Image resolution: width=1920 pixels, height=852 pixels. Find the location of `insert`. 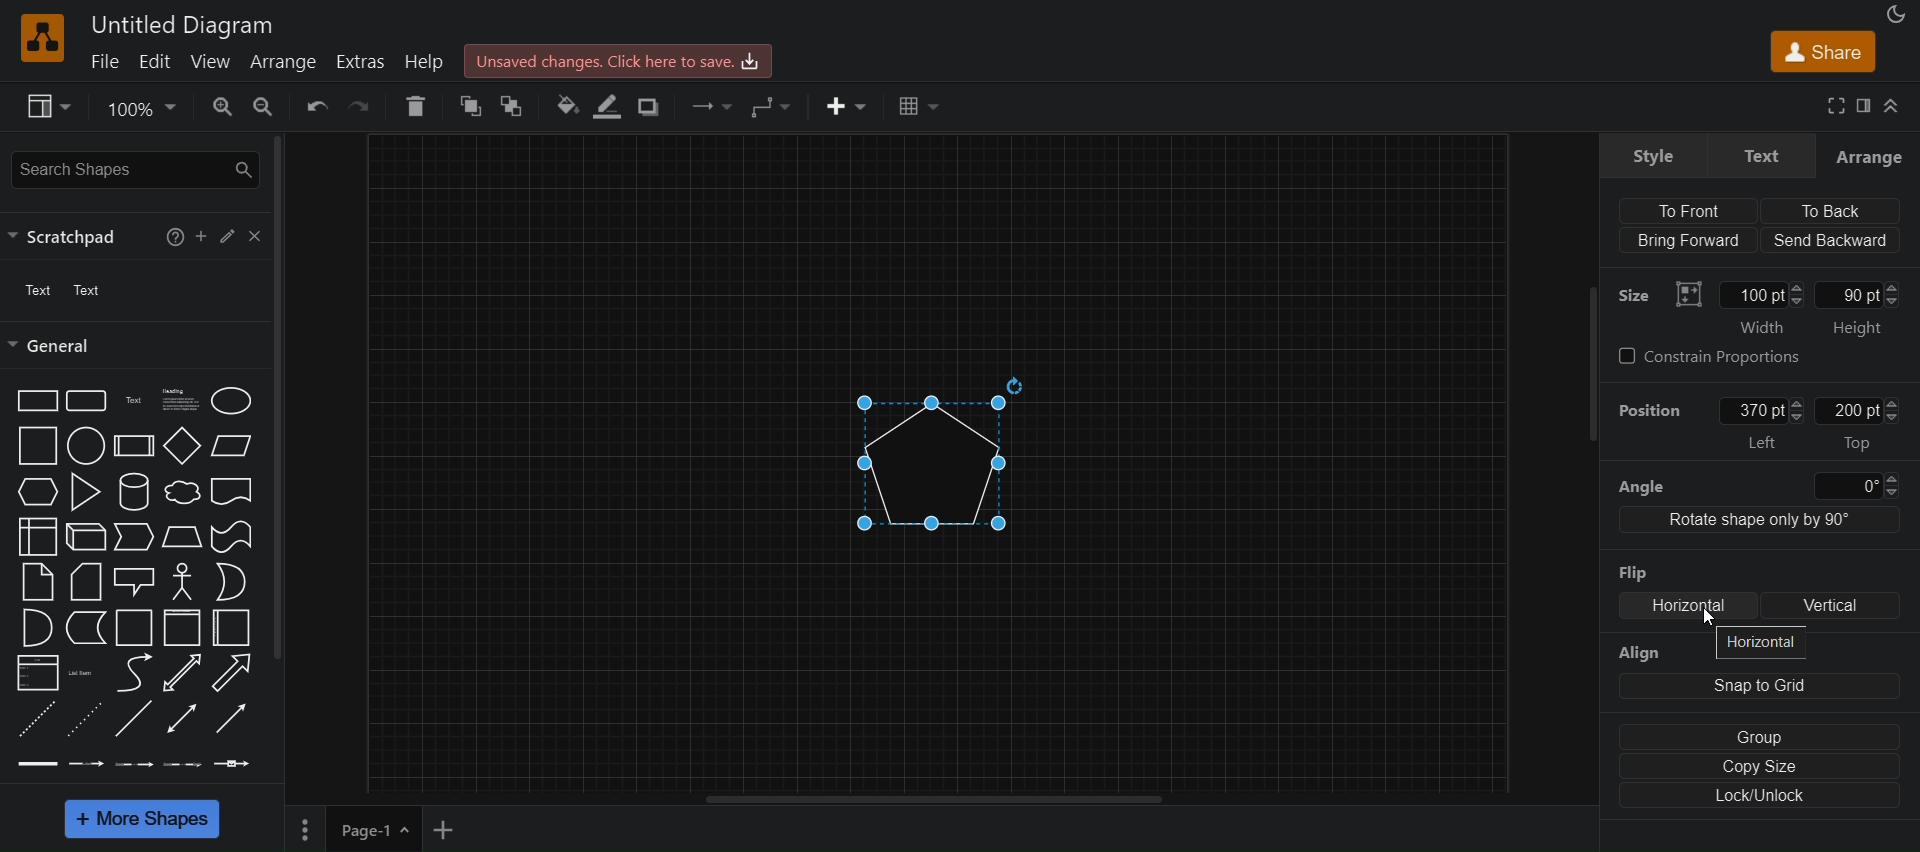

insert is located at coordinates (846, 105).